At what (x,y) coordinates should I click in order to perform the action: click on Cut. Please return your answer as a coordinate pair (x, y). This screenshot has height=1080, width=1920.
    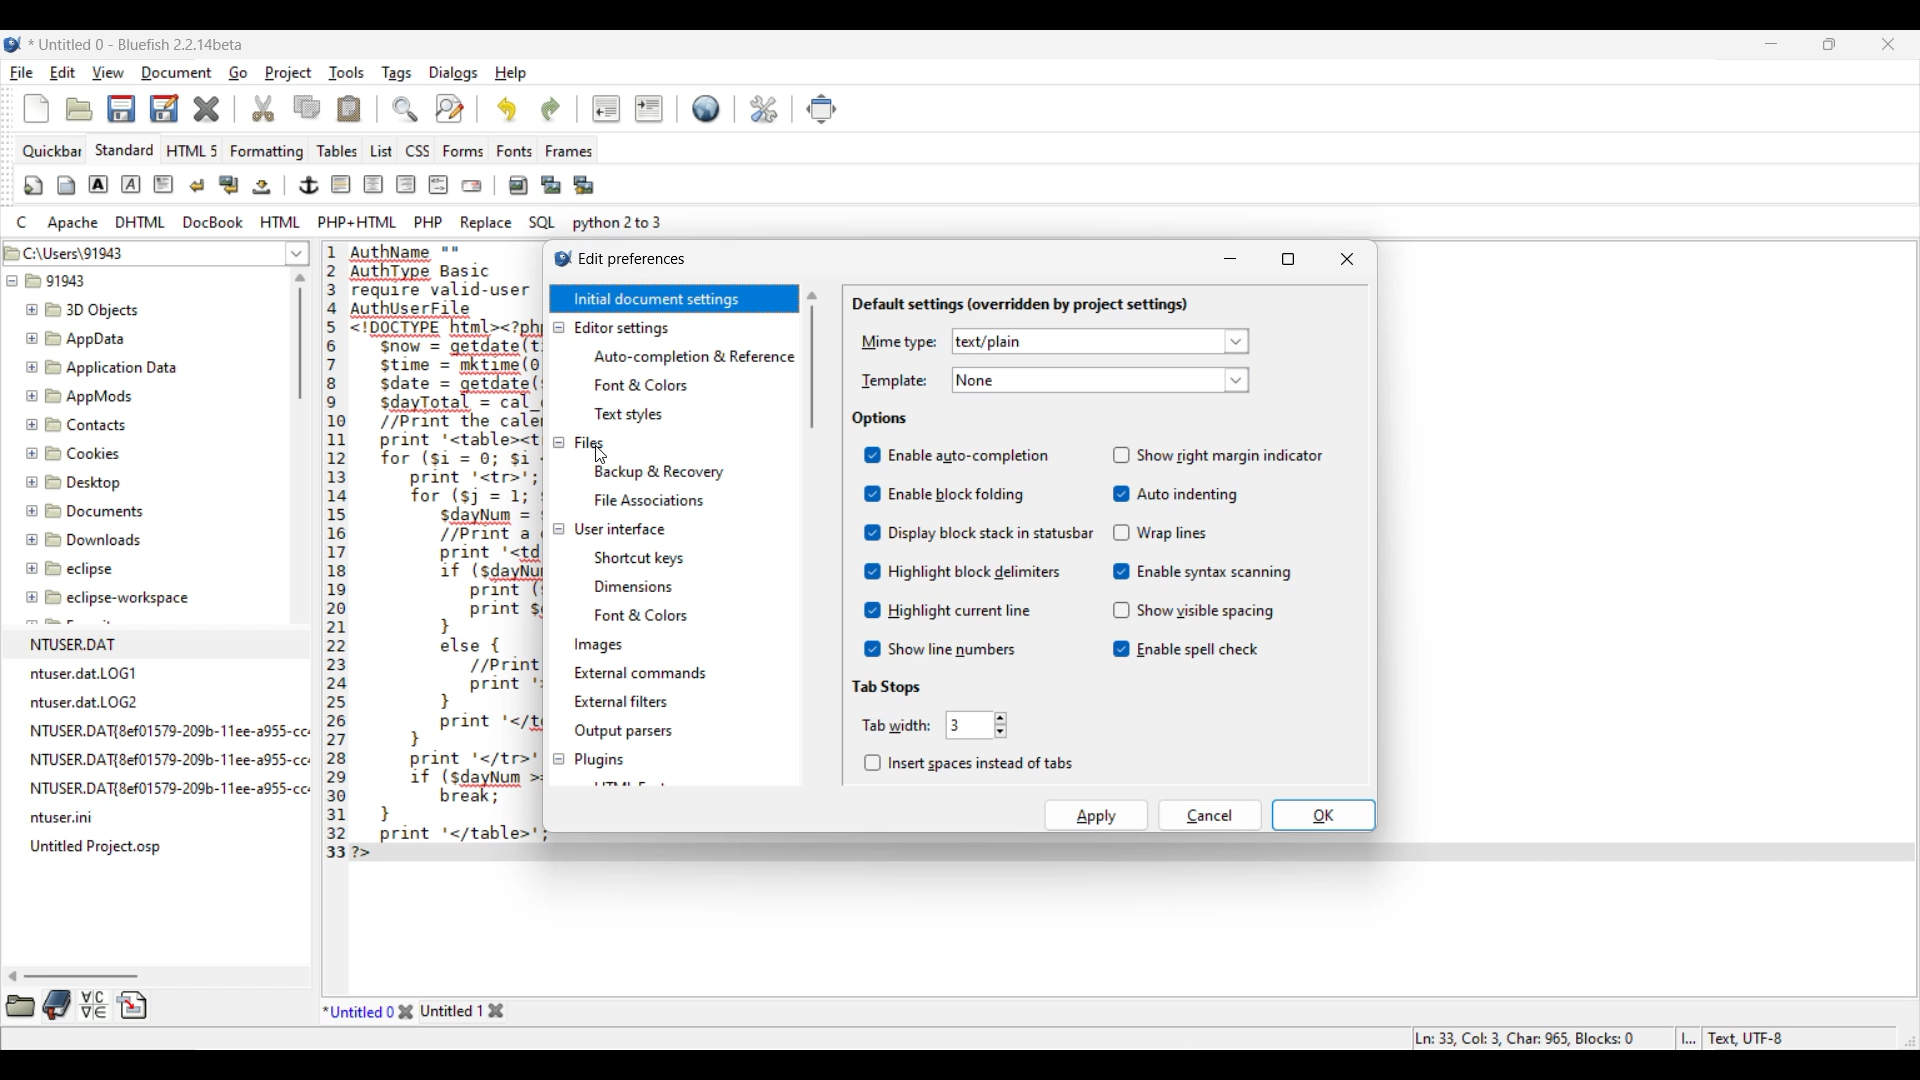
    Looking at the image, I should click on (263, 108).